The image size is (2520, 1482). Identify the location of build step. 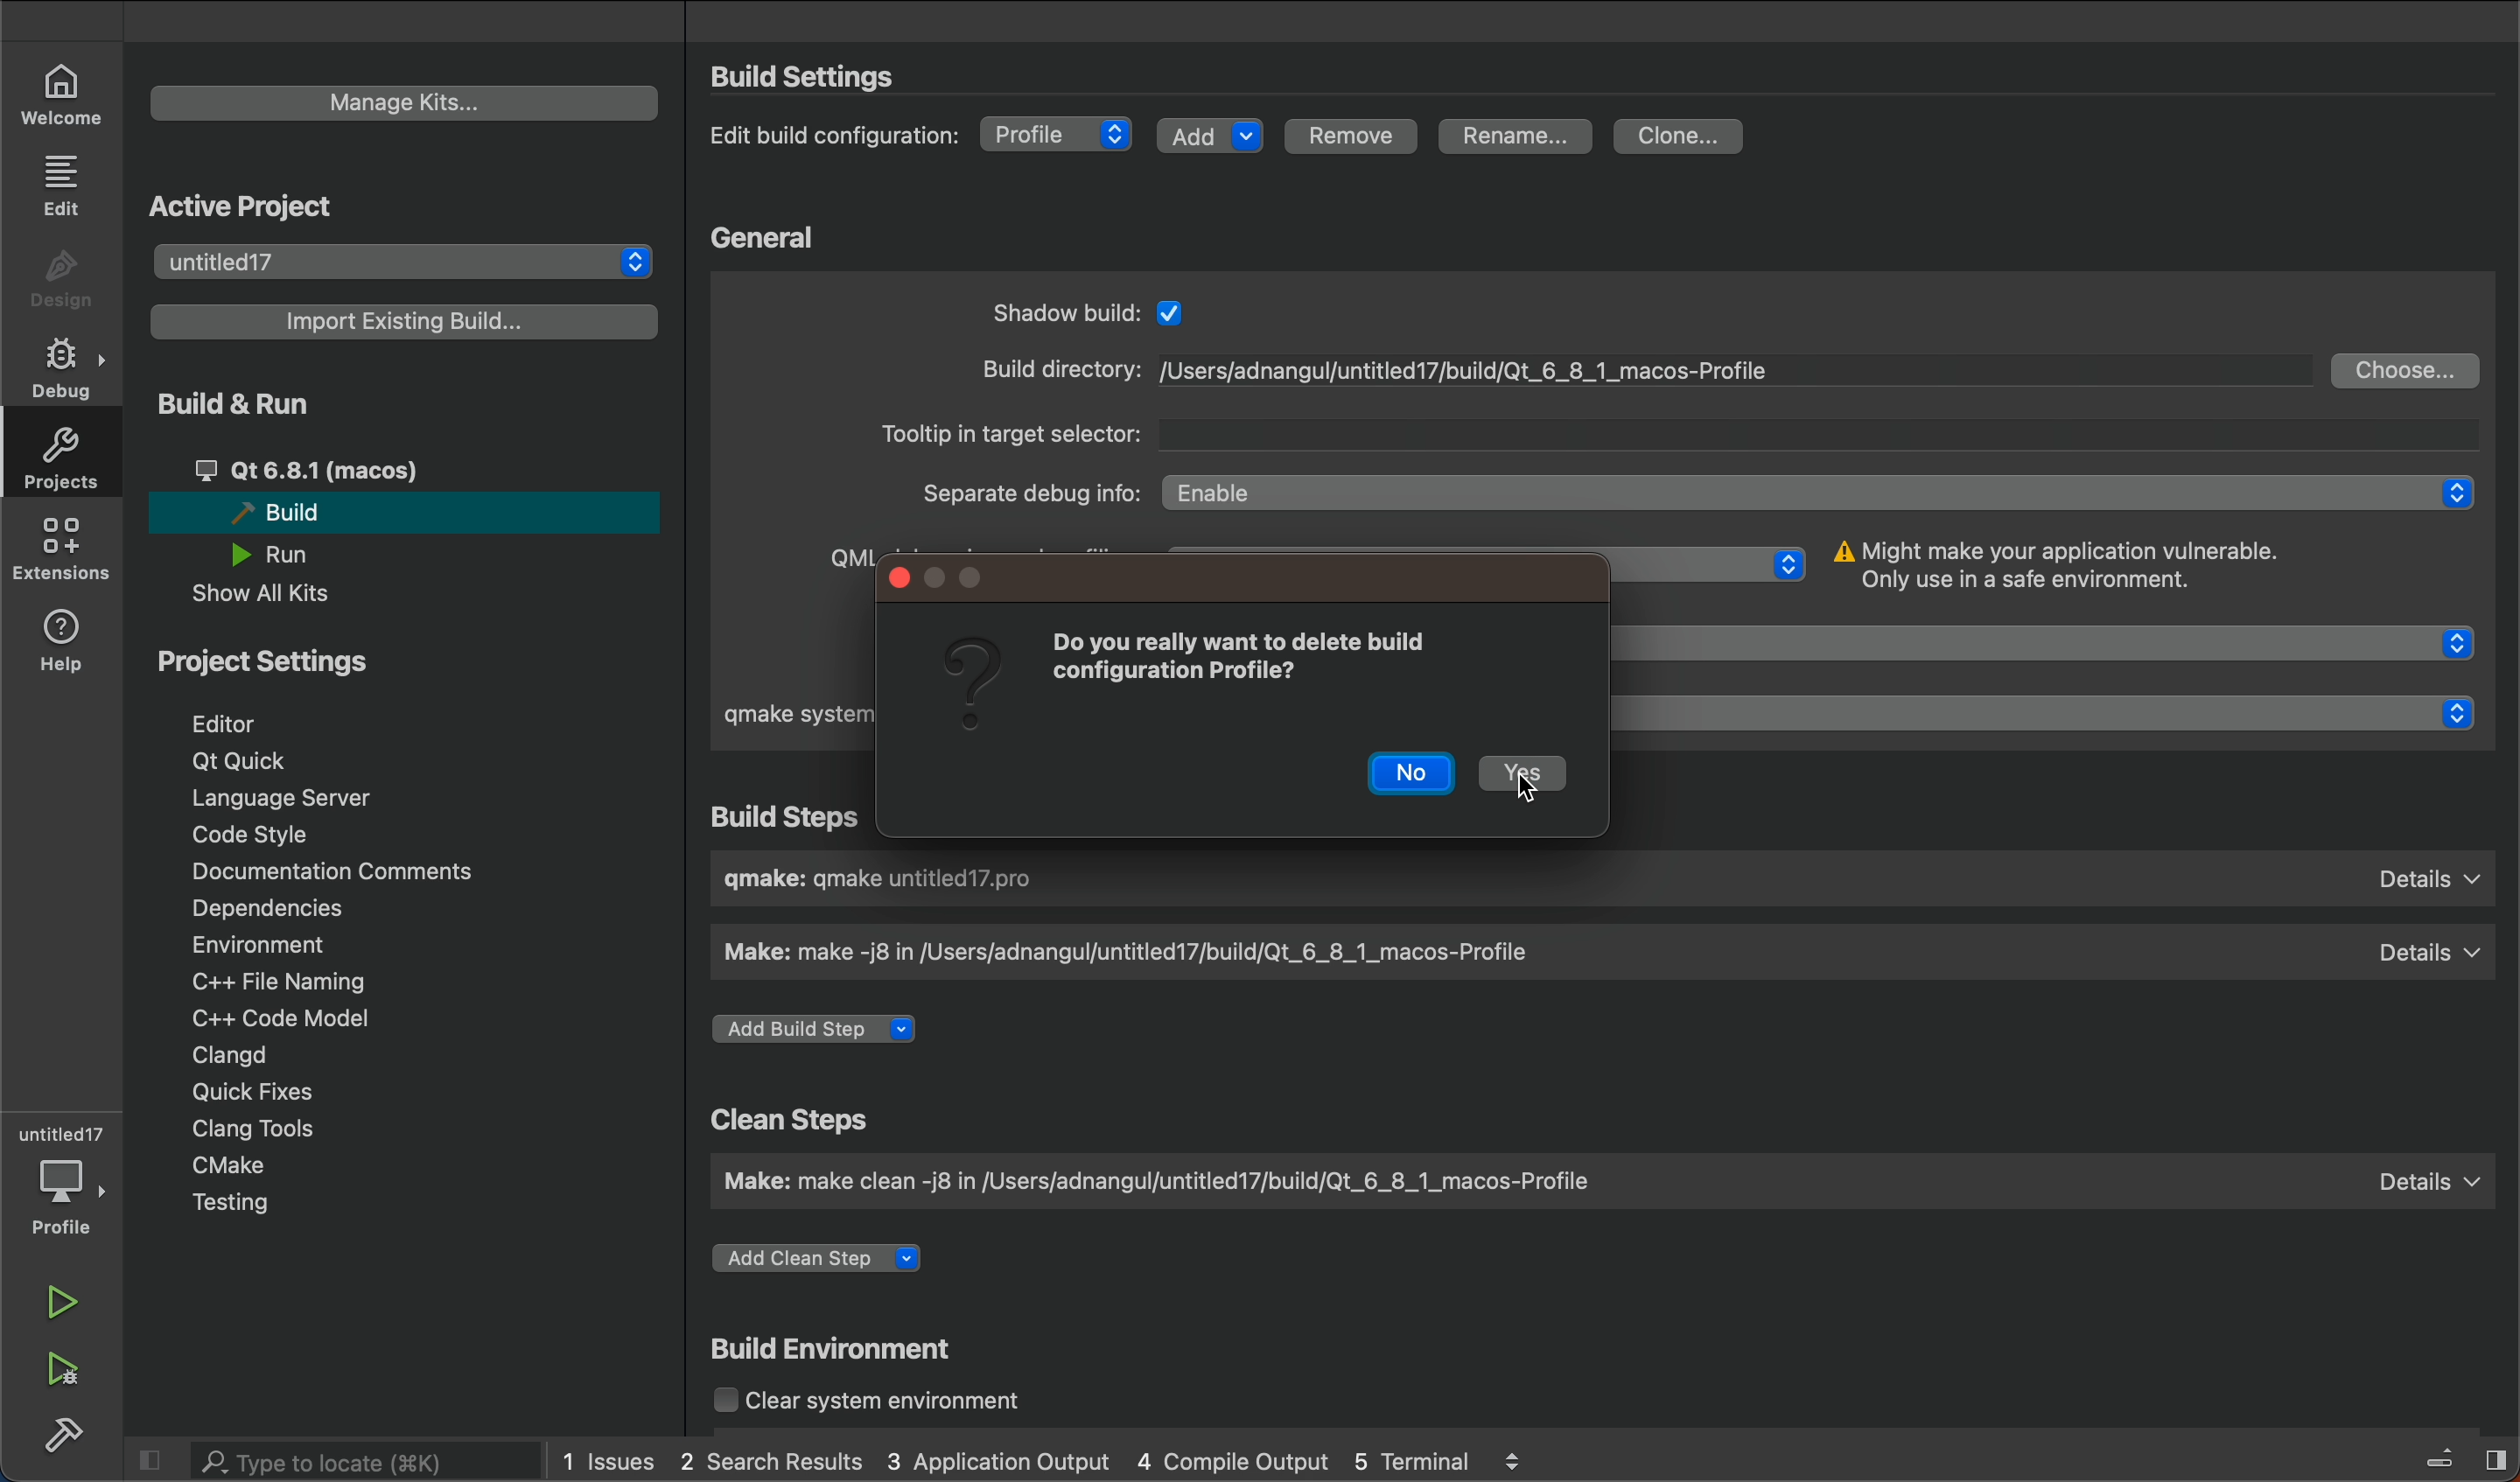
(810, 818).